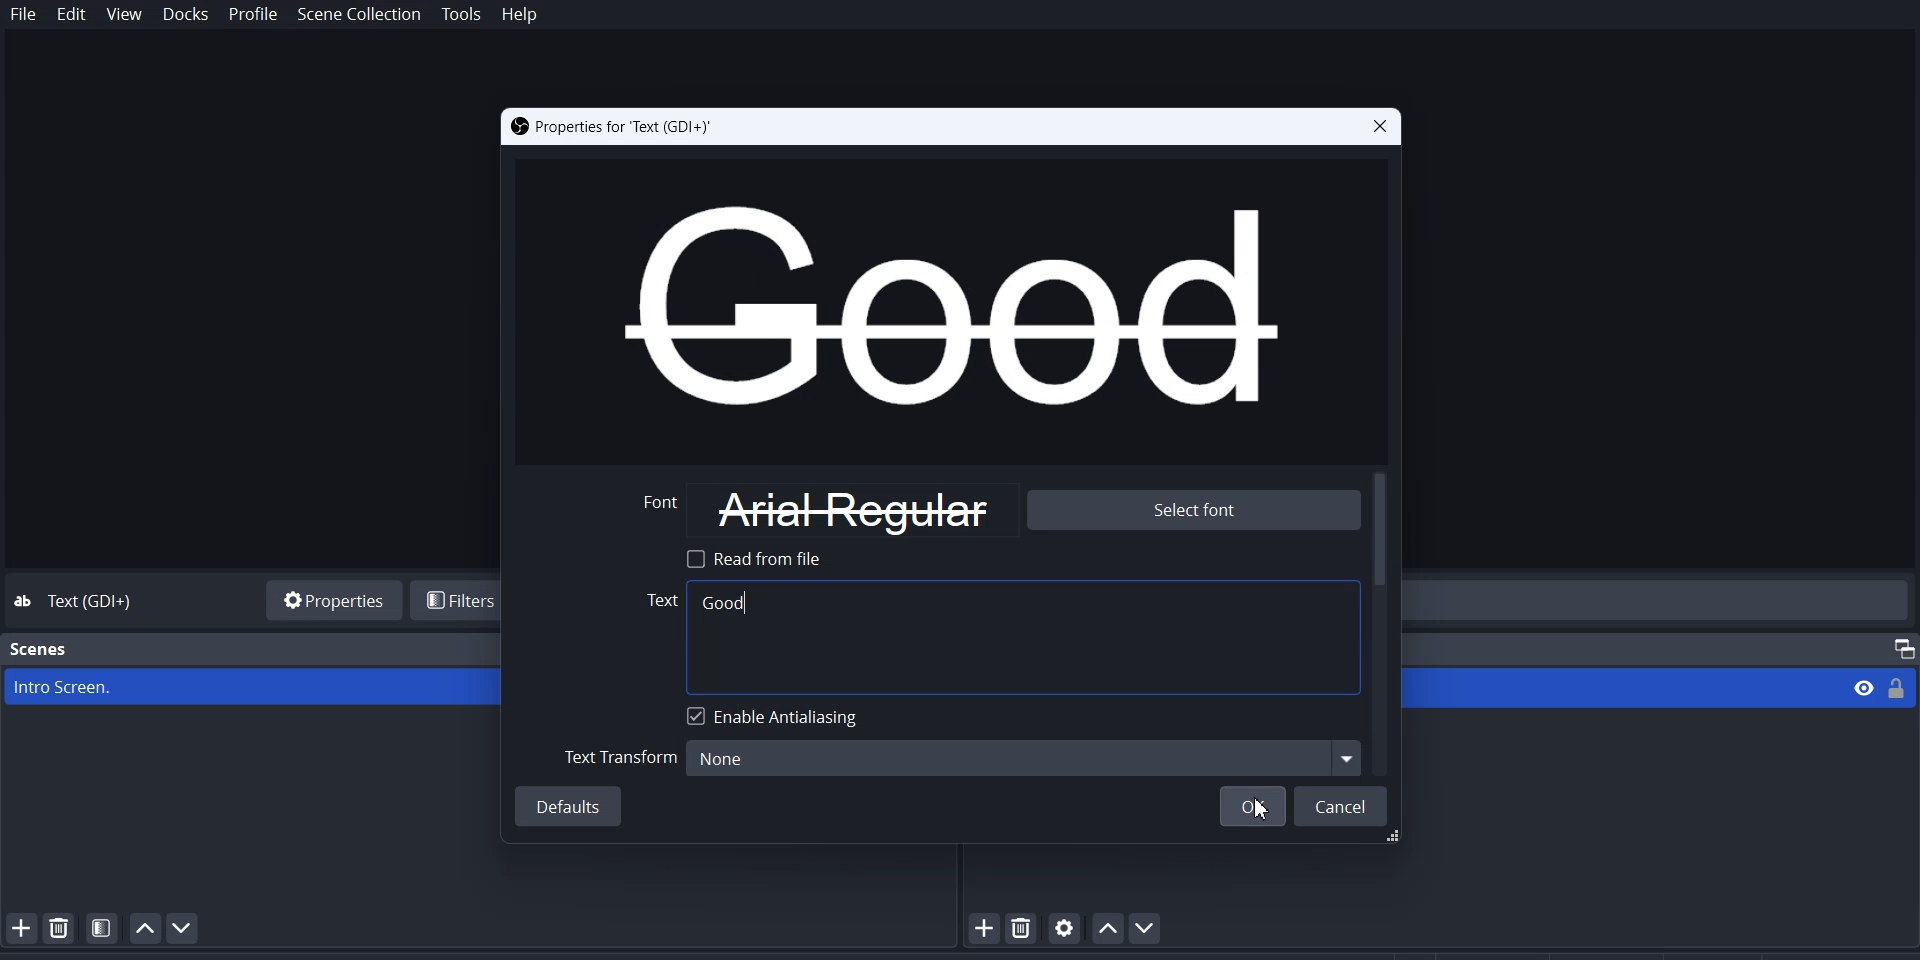 The image size is (1920, 960). Describe the element at coordinates (24, 15) in the screenshot. I see `File` at that location.